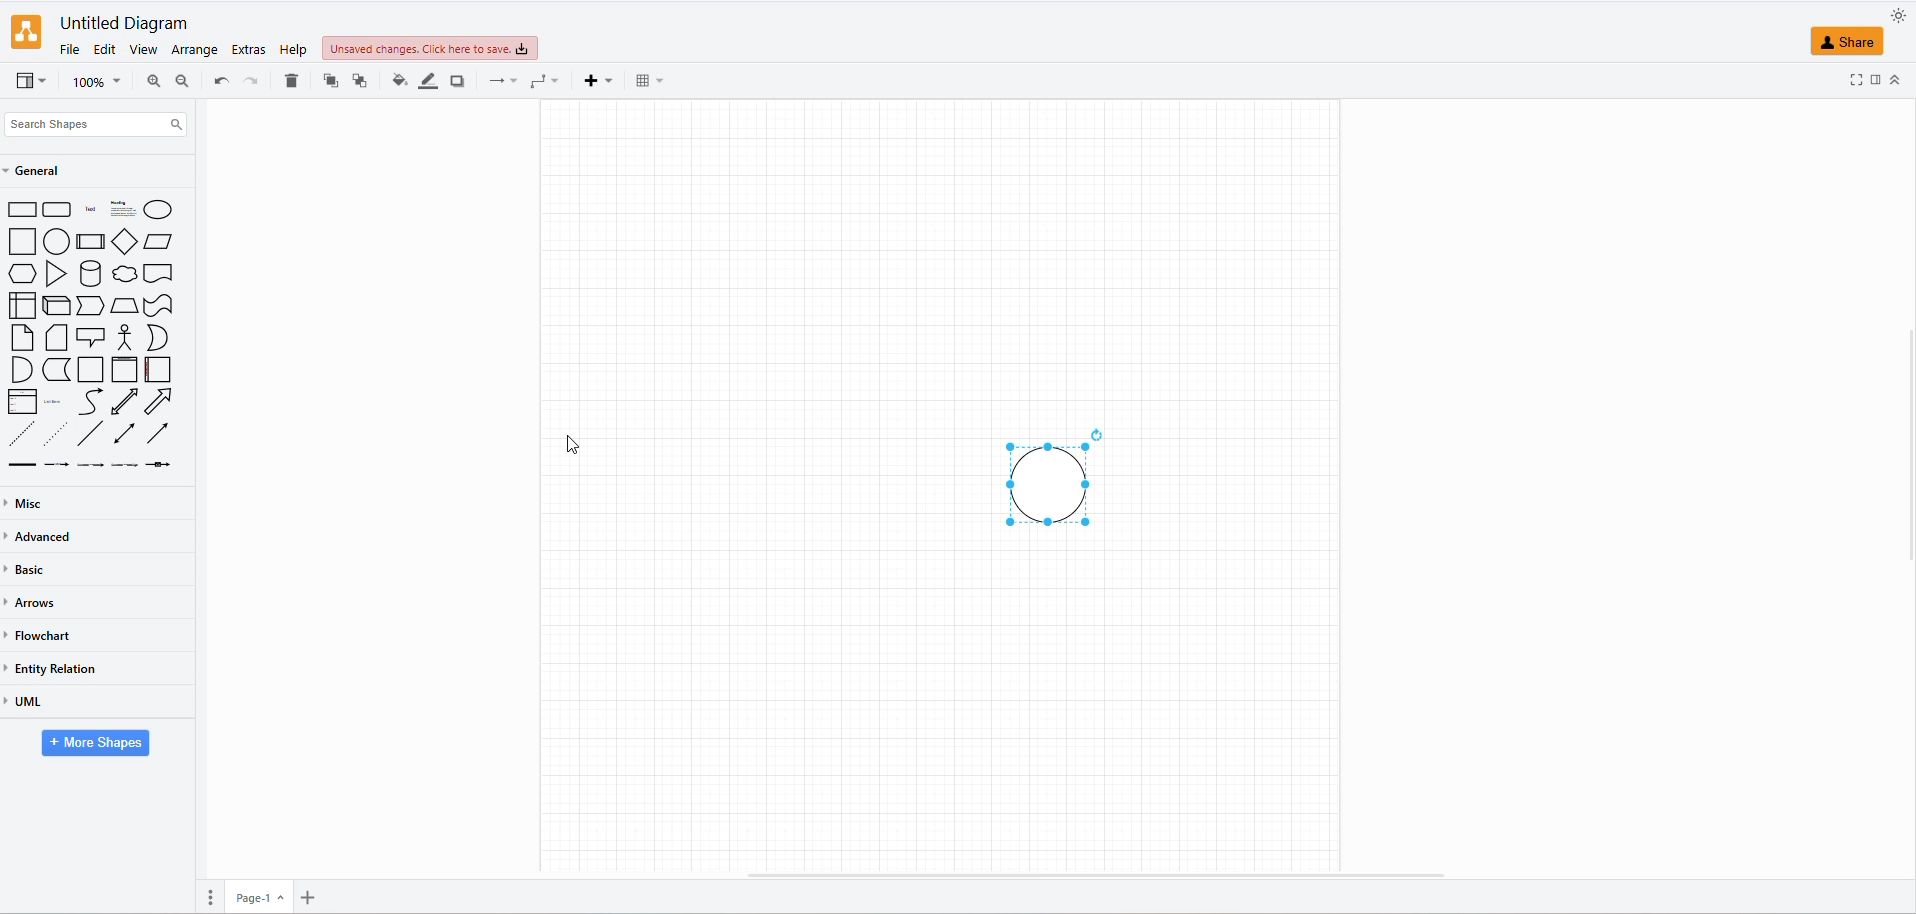 This screenshot has width=1916, height=914. I want to click on arrow with fields, so click(163, 467).